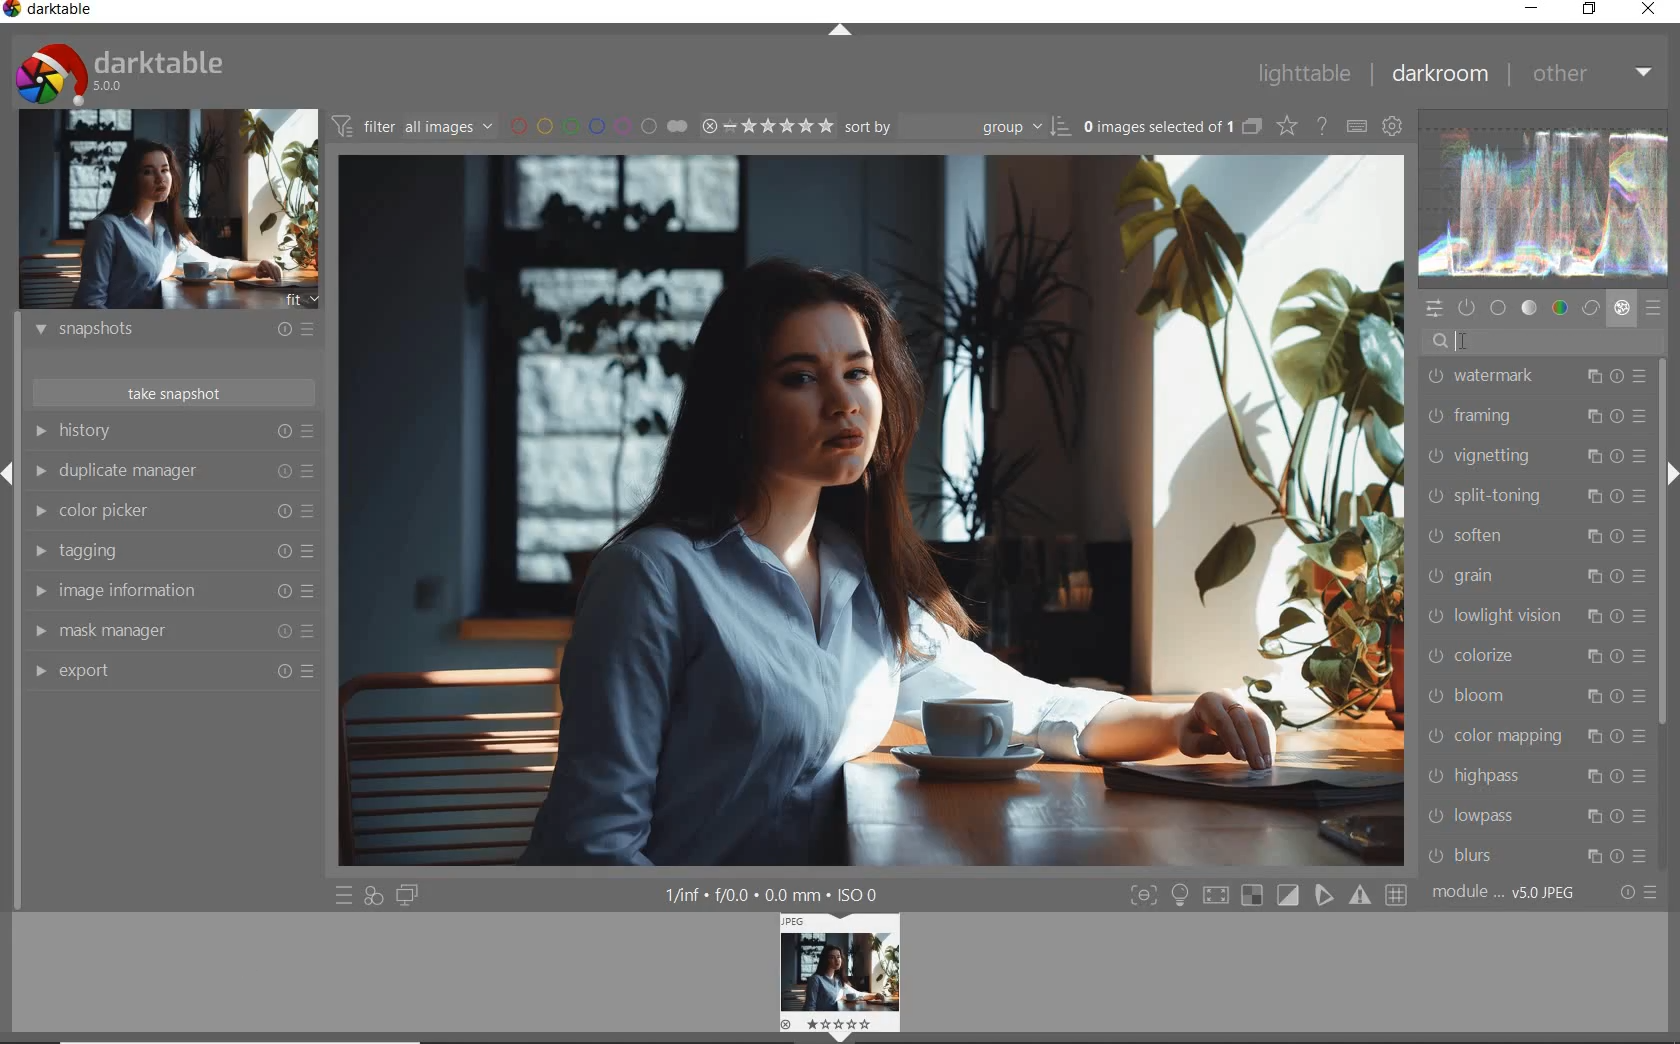 The width and height of the screenshot is (1680, 1044). I want to click on color mapping, so click(1535, 738).